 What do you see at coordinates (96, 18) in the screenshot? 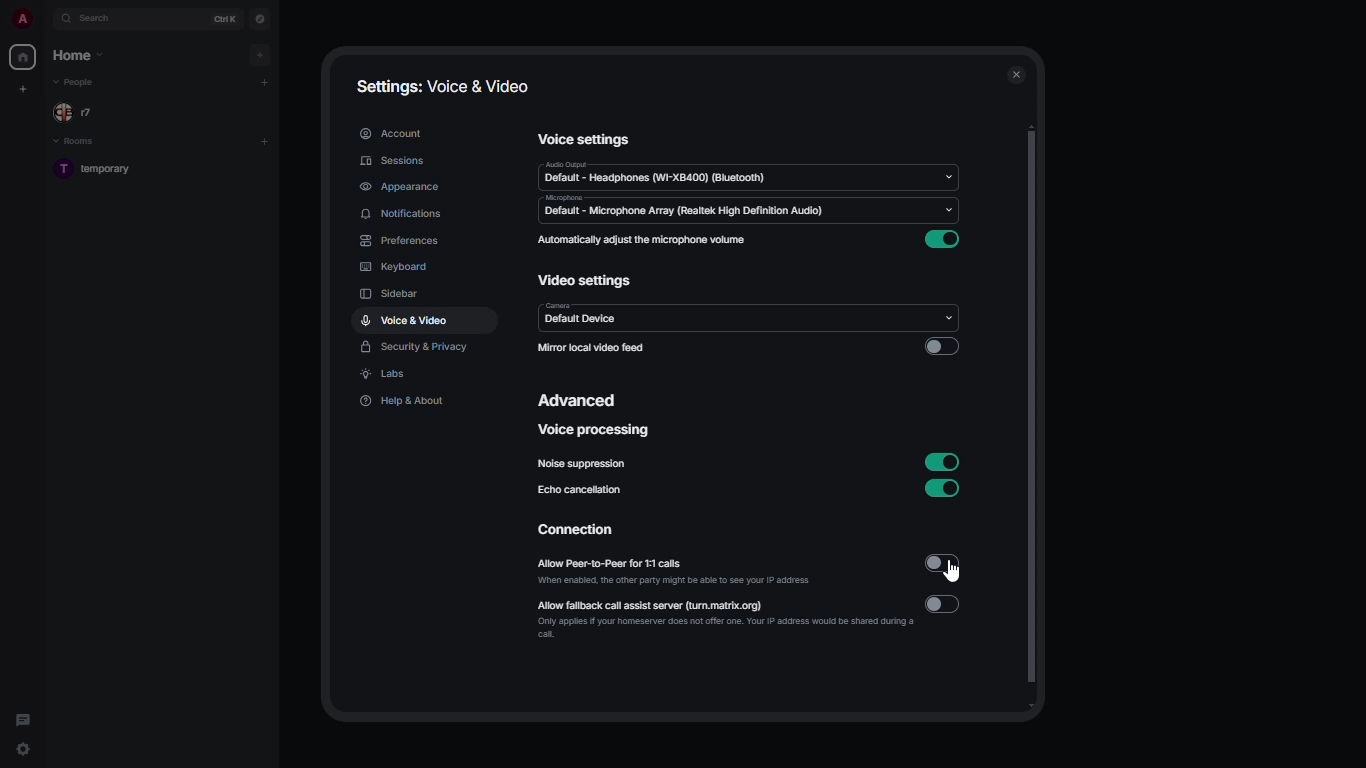
I see `search` at bounding box center [96, 18].